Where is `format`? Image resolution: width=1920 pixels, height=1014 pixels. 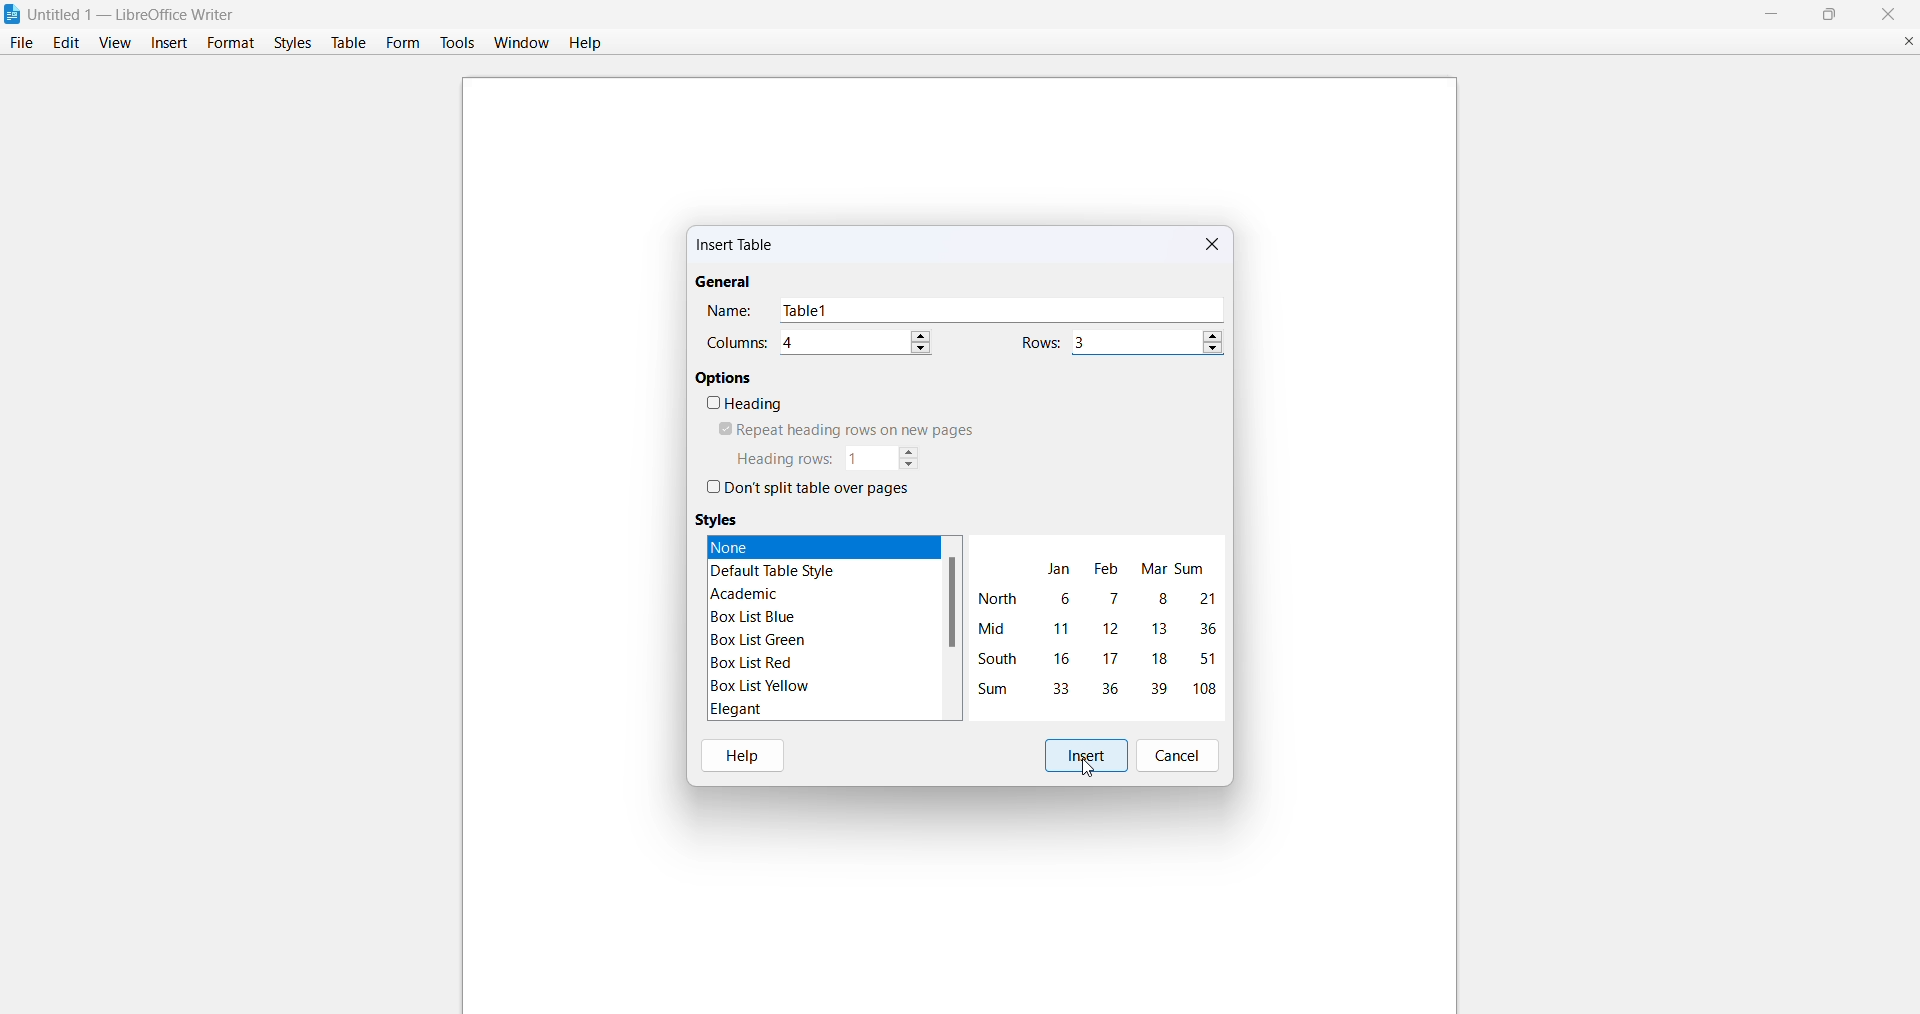
format is located at coordinates (227, 41).